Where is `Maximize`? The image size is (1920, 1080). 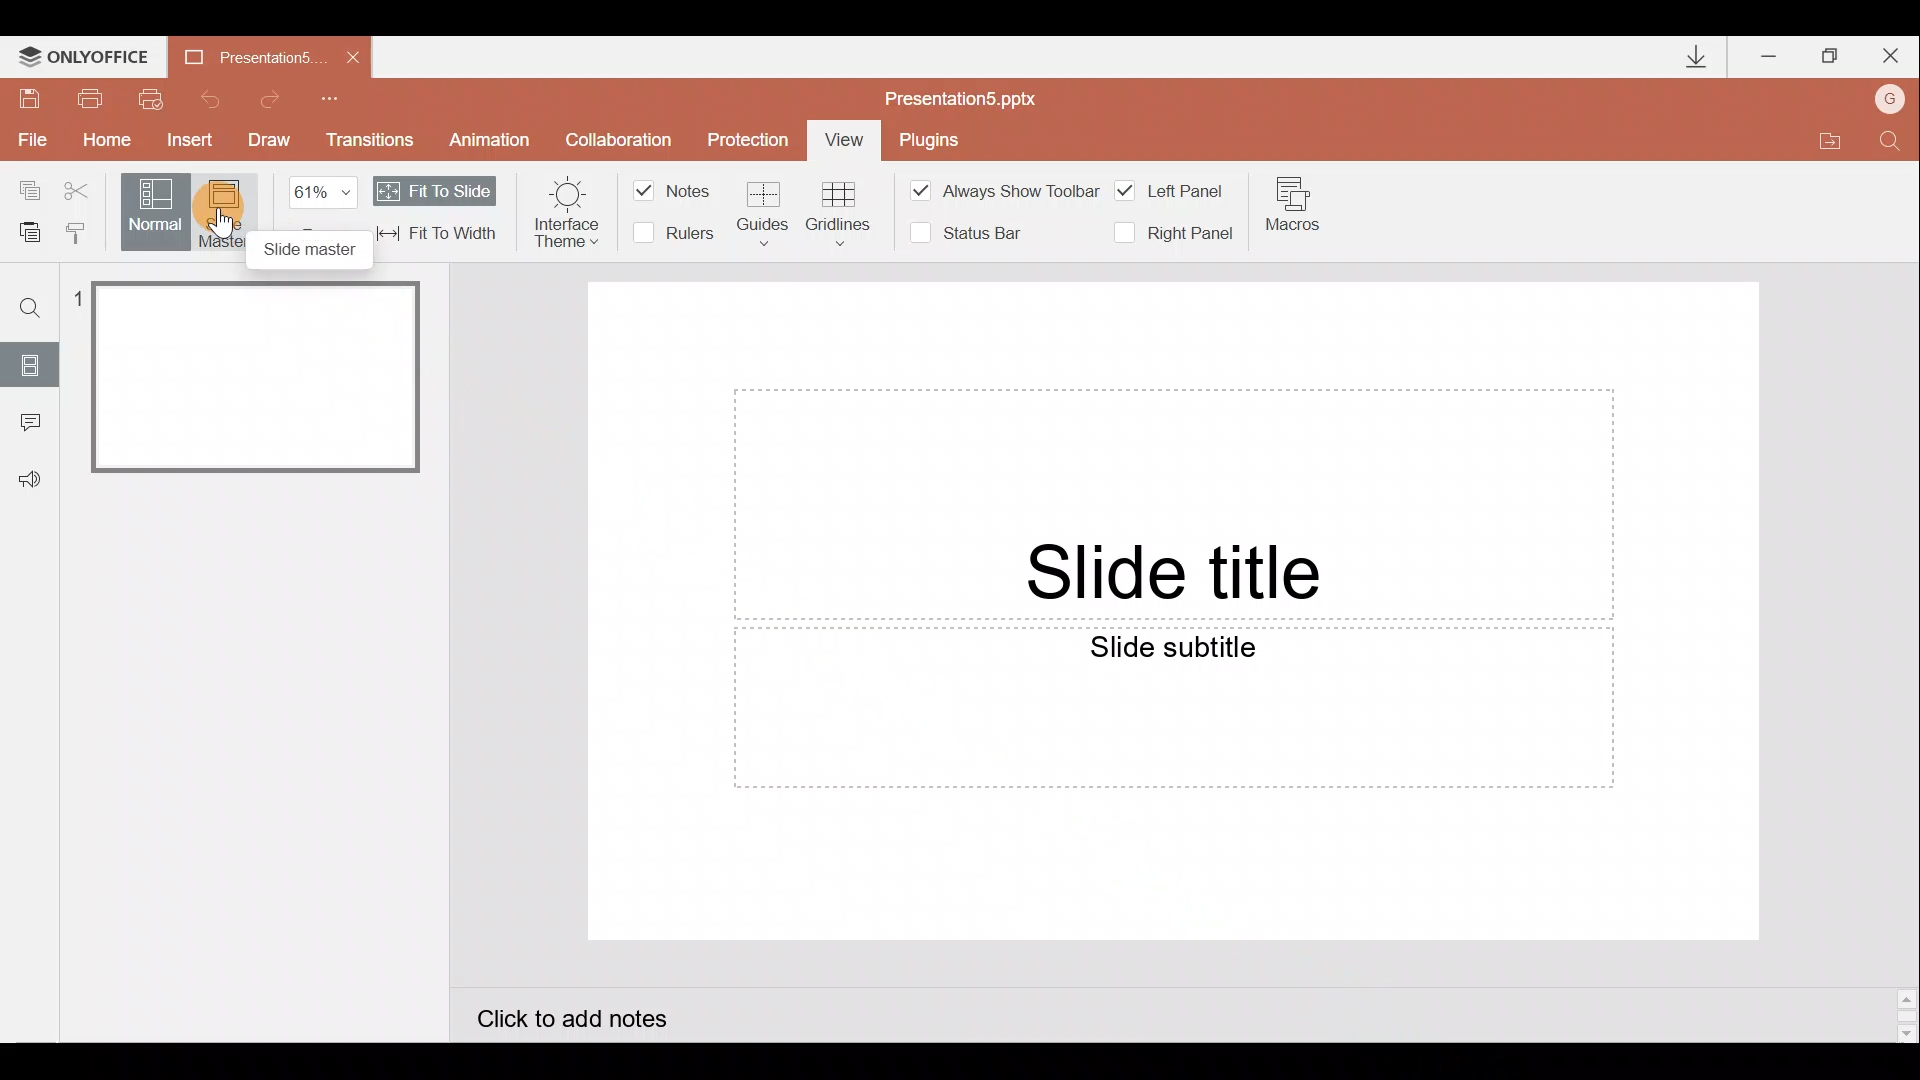
Maximize is located at coordinates (1831, 53).